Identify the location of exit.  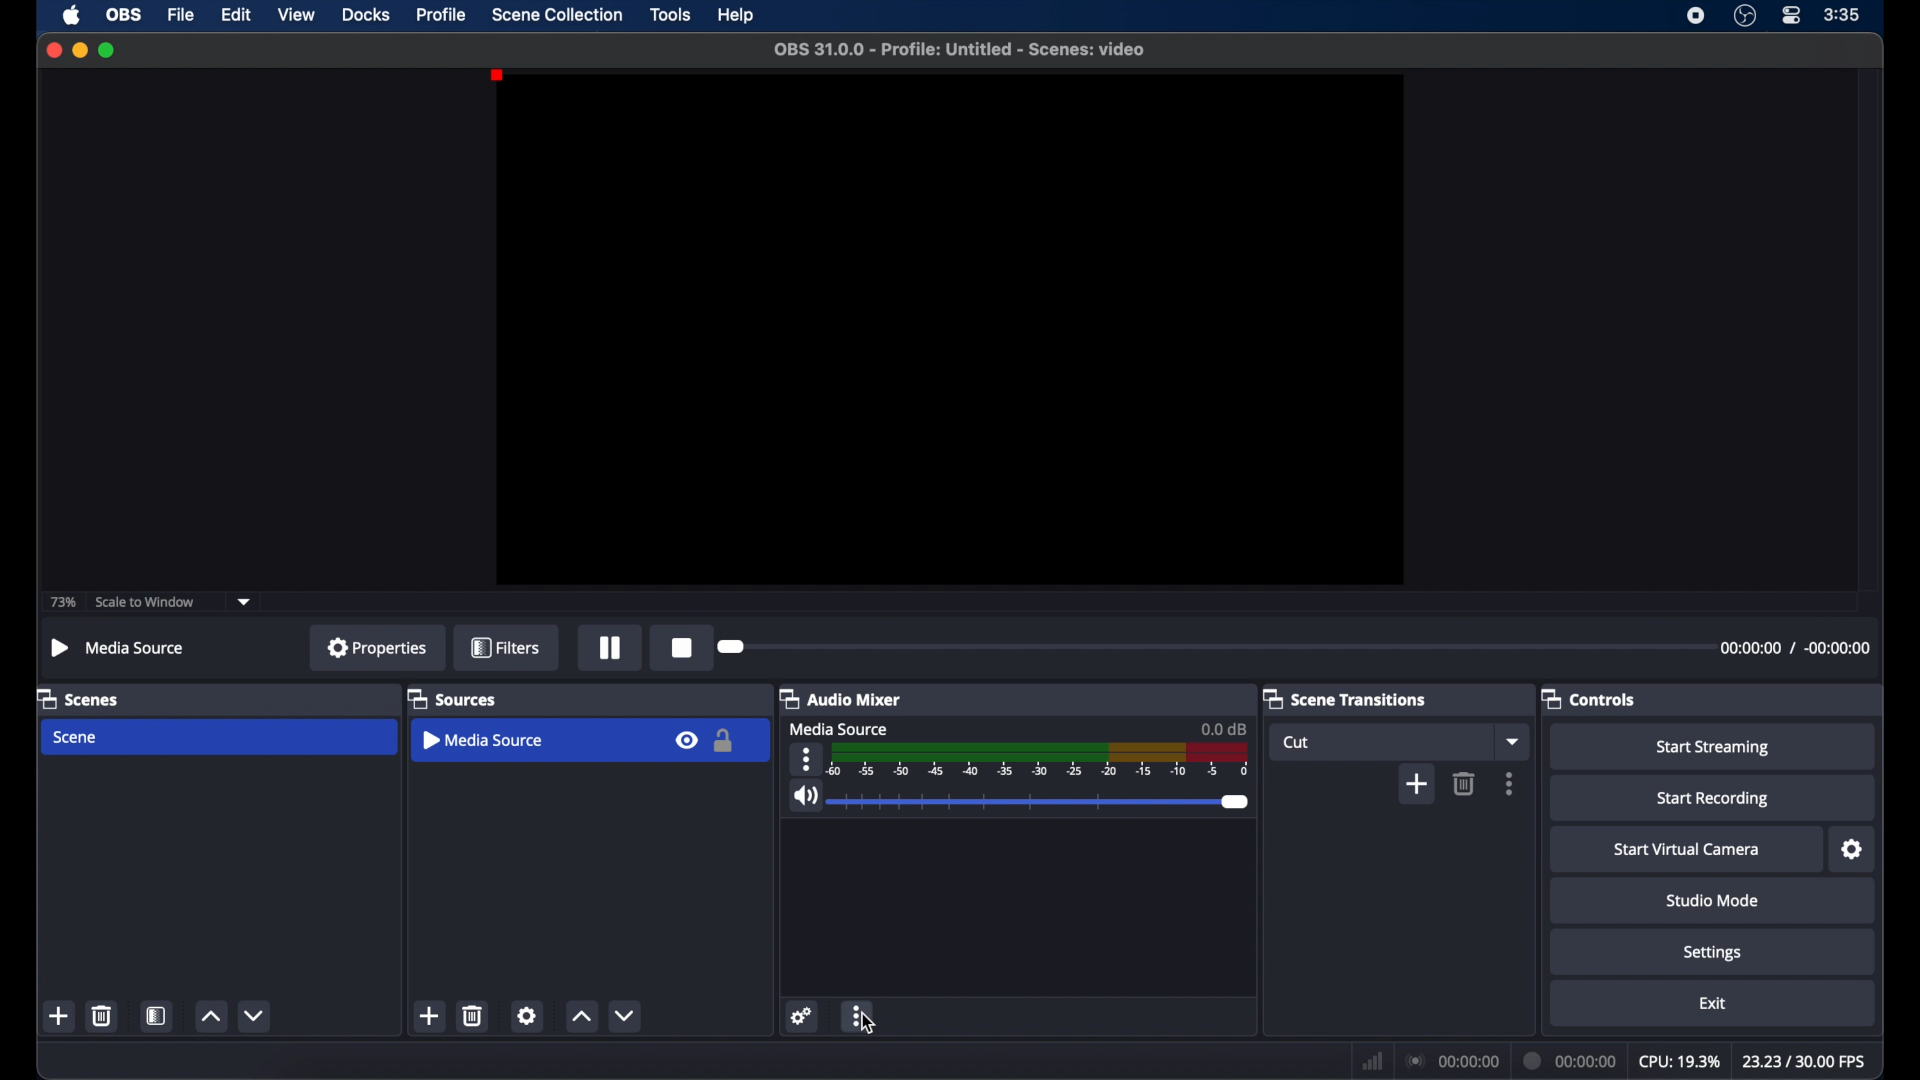
(1712, 1002).